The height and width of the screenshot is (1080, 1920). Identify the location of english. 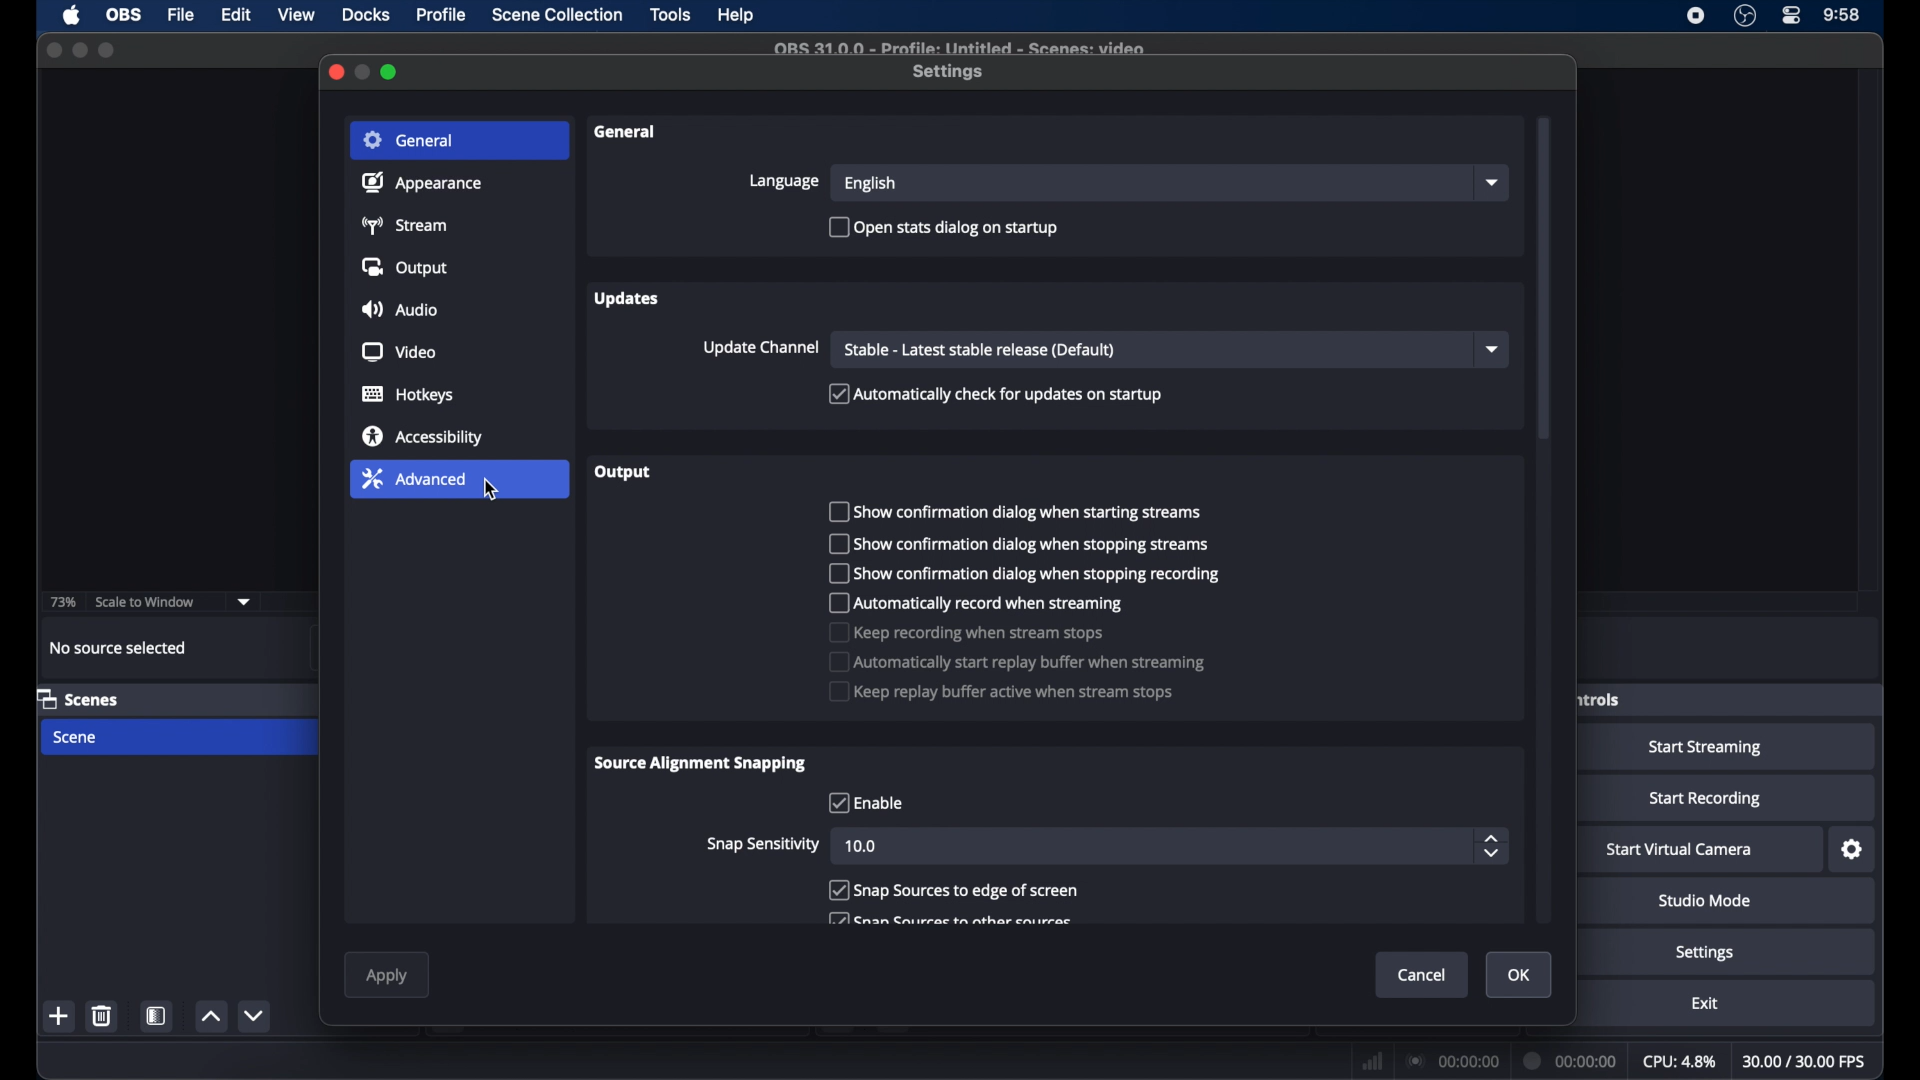
(870, 185).